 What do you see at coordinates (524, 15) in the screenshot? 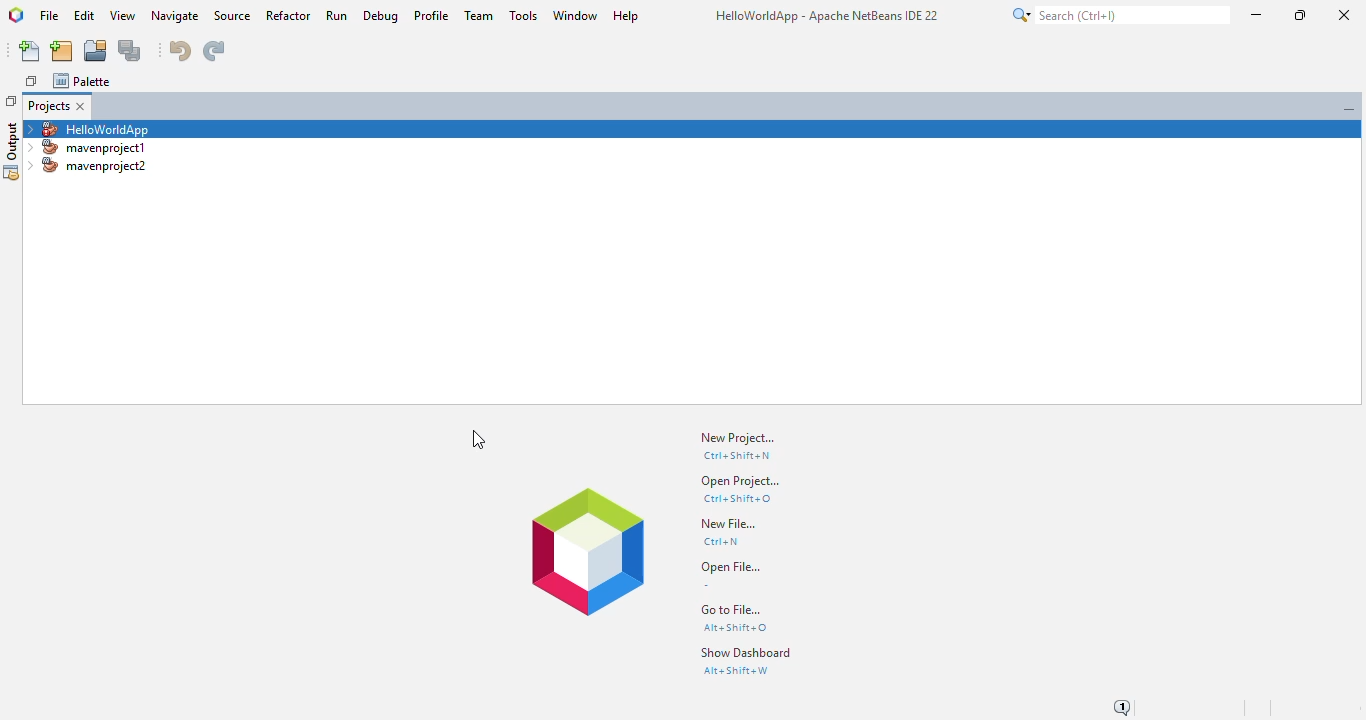
I see `tools` at bounding box center [524, 15].